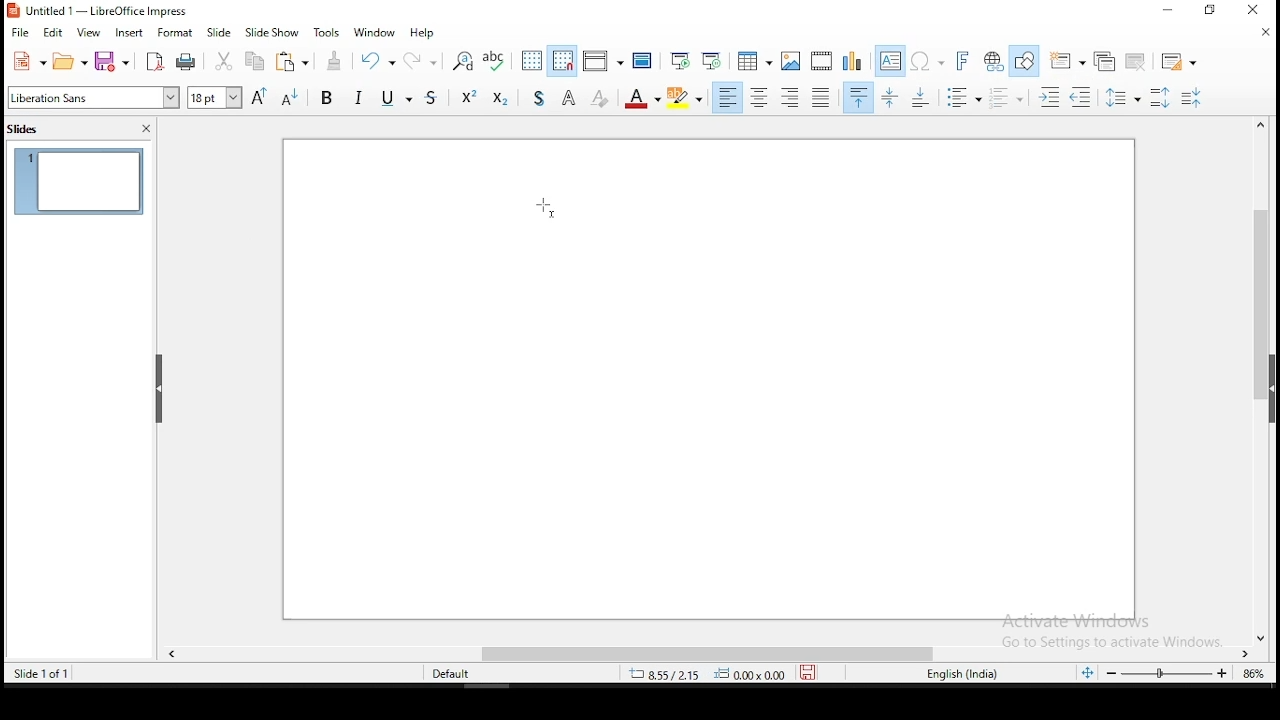  I want to click on duplicate slide, so click(1102, 59).